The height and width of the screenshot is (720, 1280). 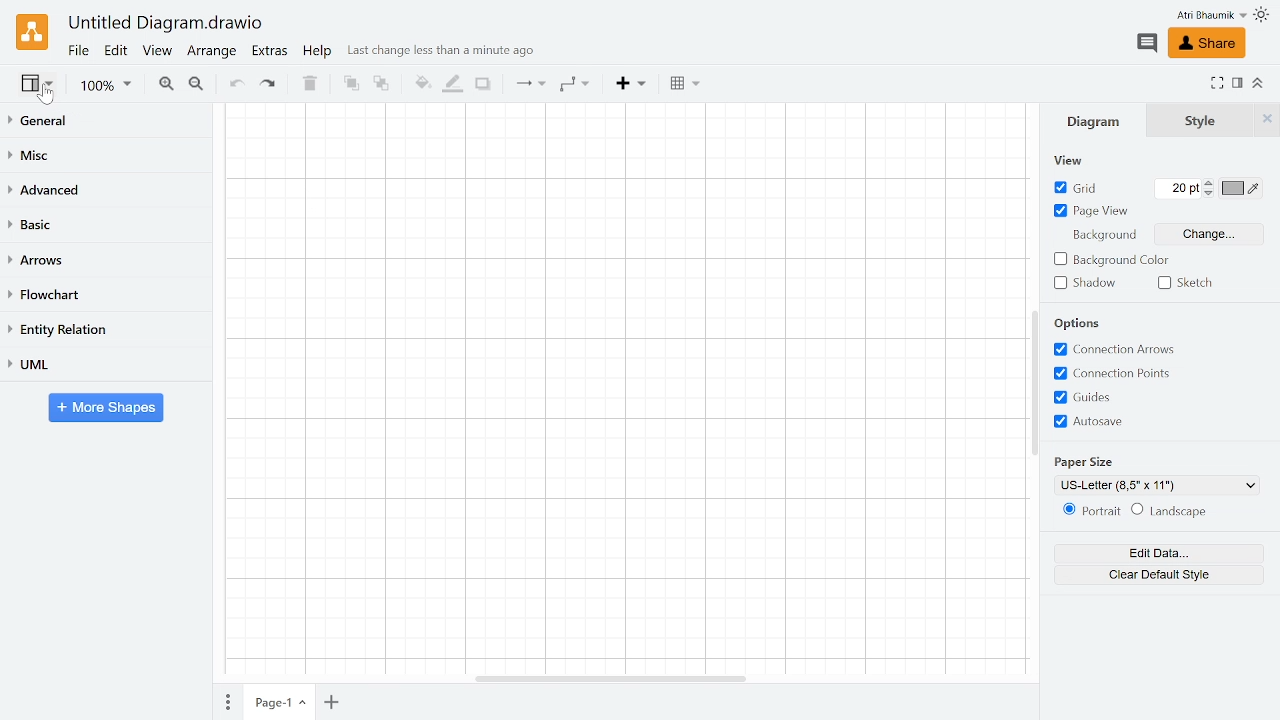 I want to click on Current page, so click(x=281, y=701).